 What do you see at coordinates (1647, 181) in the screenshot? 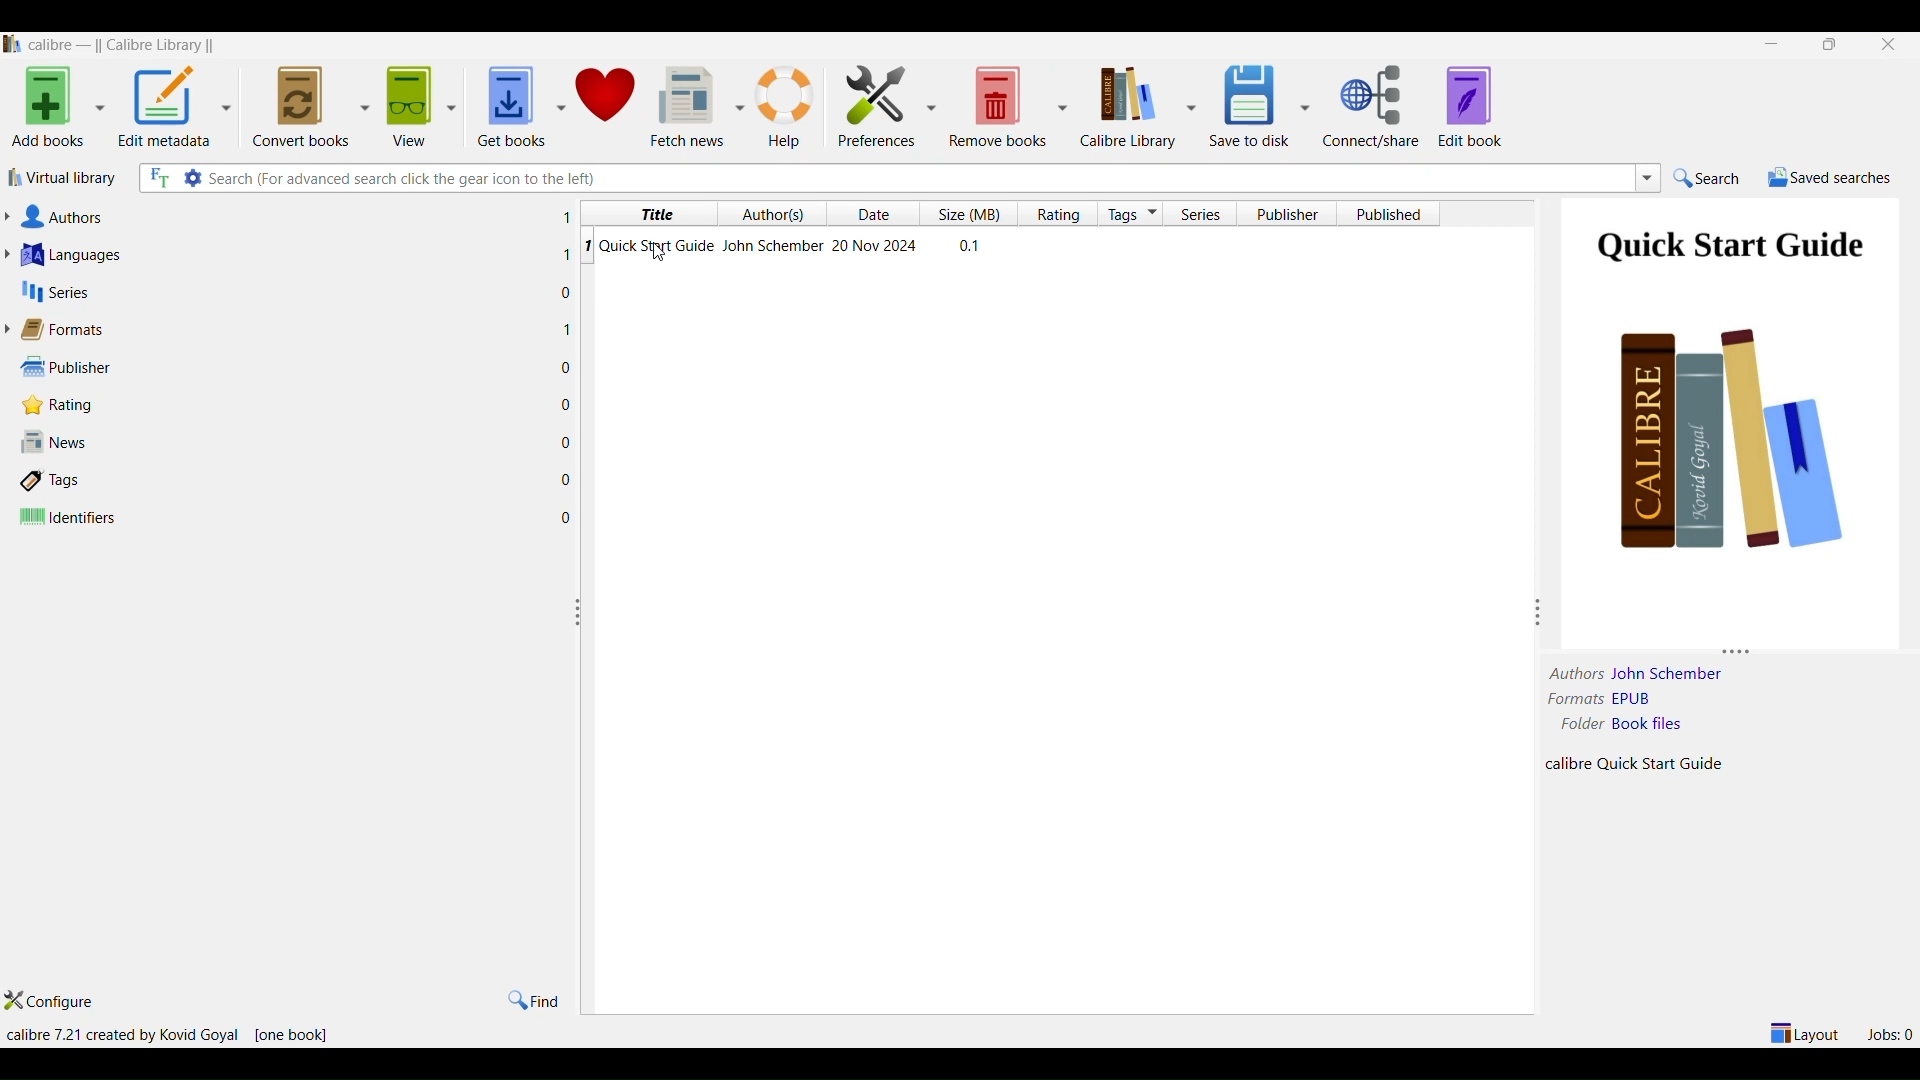
I see `search box dropdown button` at bounding box center [1647, 181].